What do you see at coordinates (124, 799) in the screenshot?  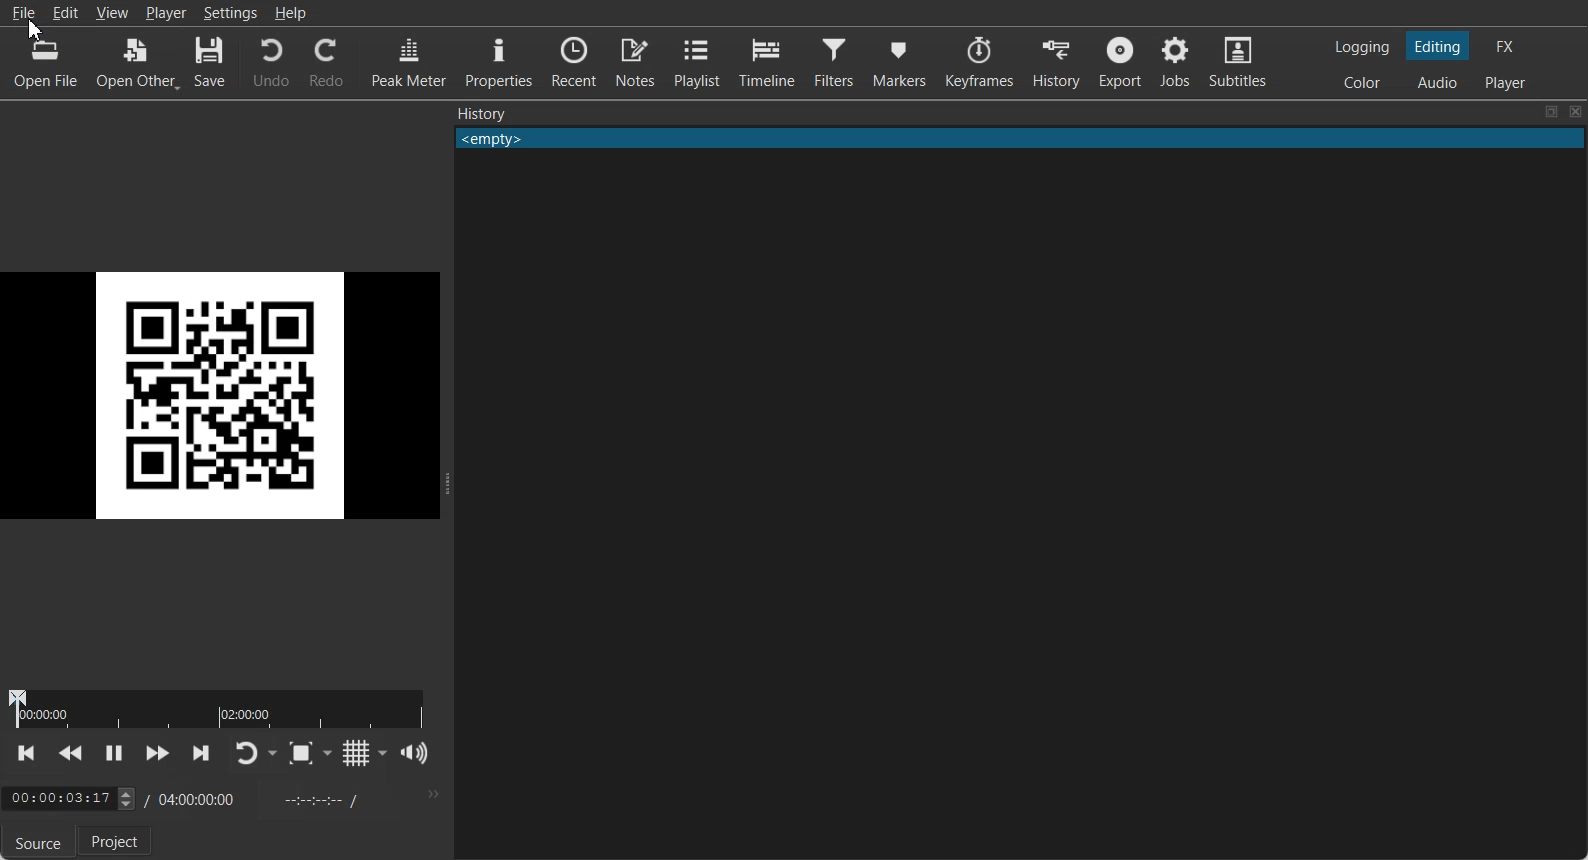 I see `toggle buttons` at bounding box center [124, 799].